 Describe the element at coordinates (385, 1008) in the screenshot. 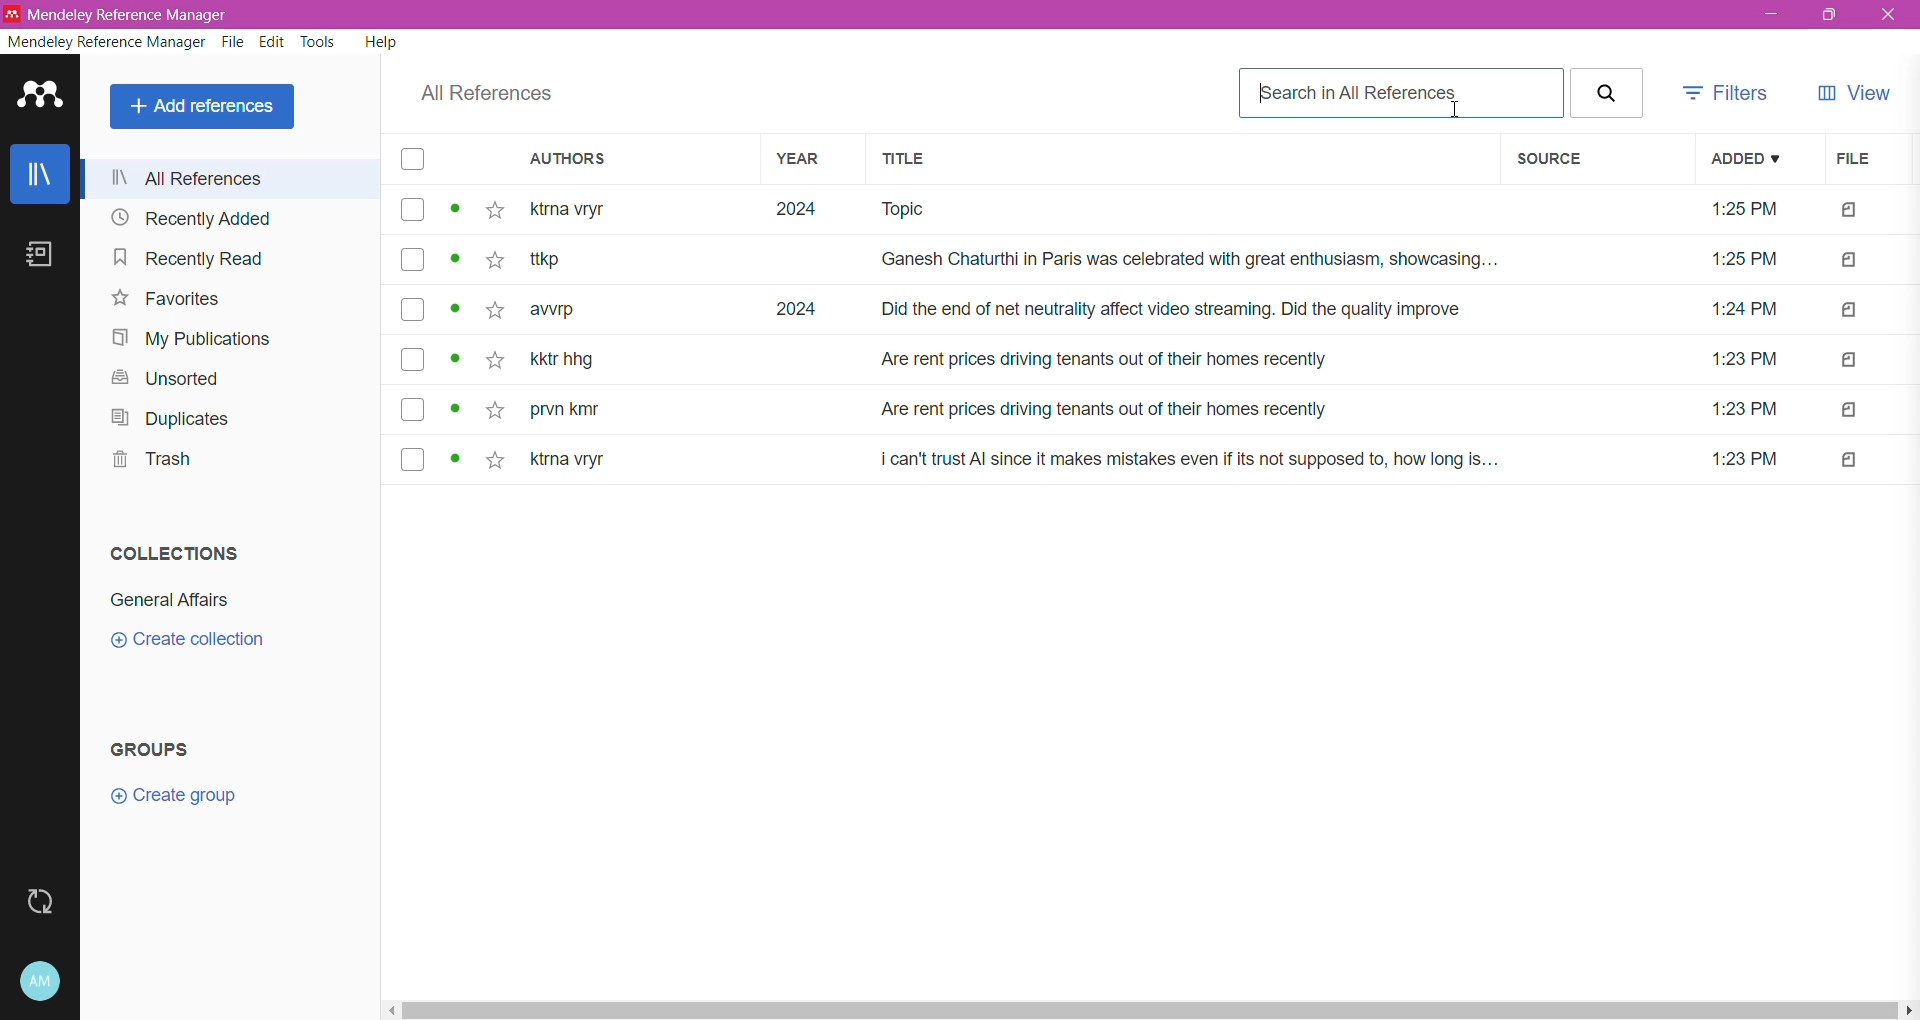

I see `move left` at that location.